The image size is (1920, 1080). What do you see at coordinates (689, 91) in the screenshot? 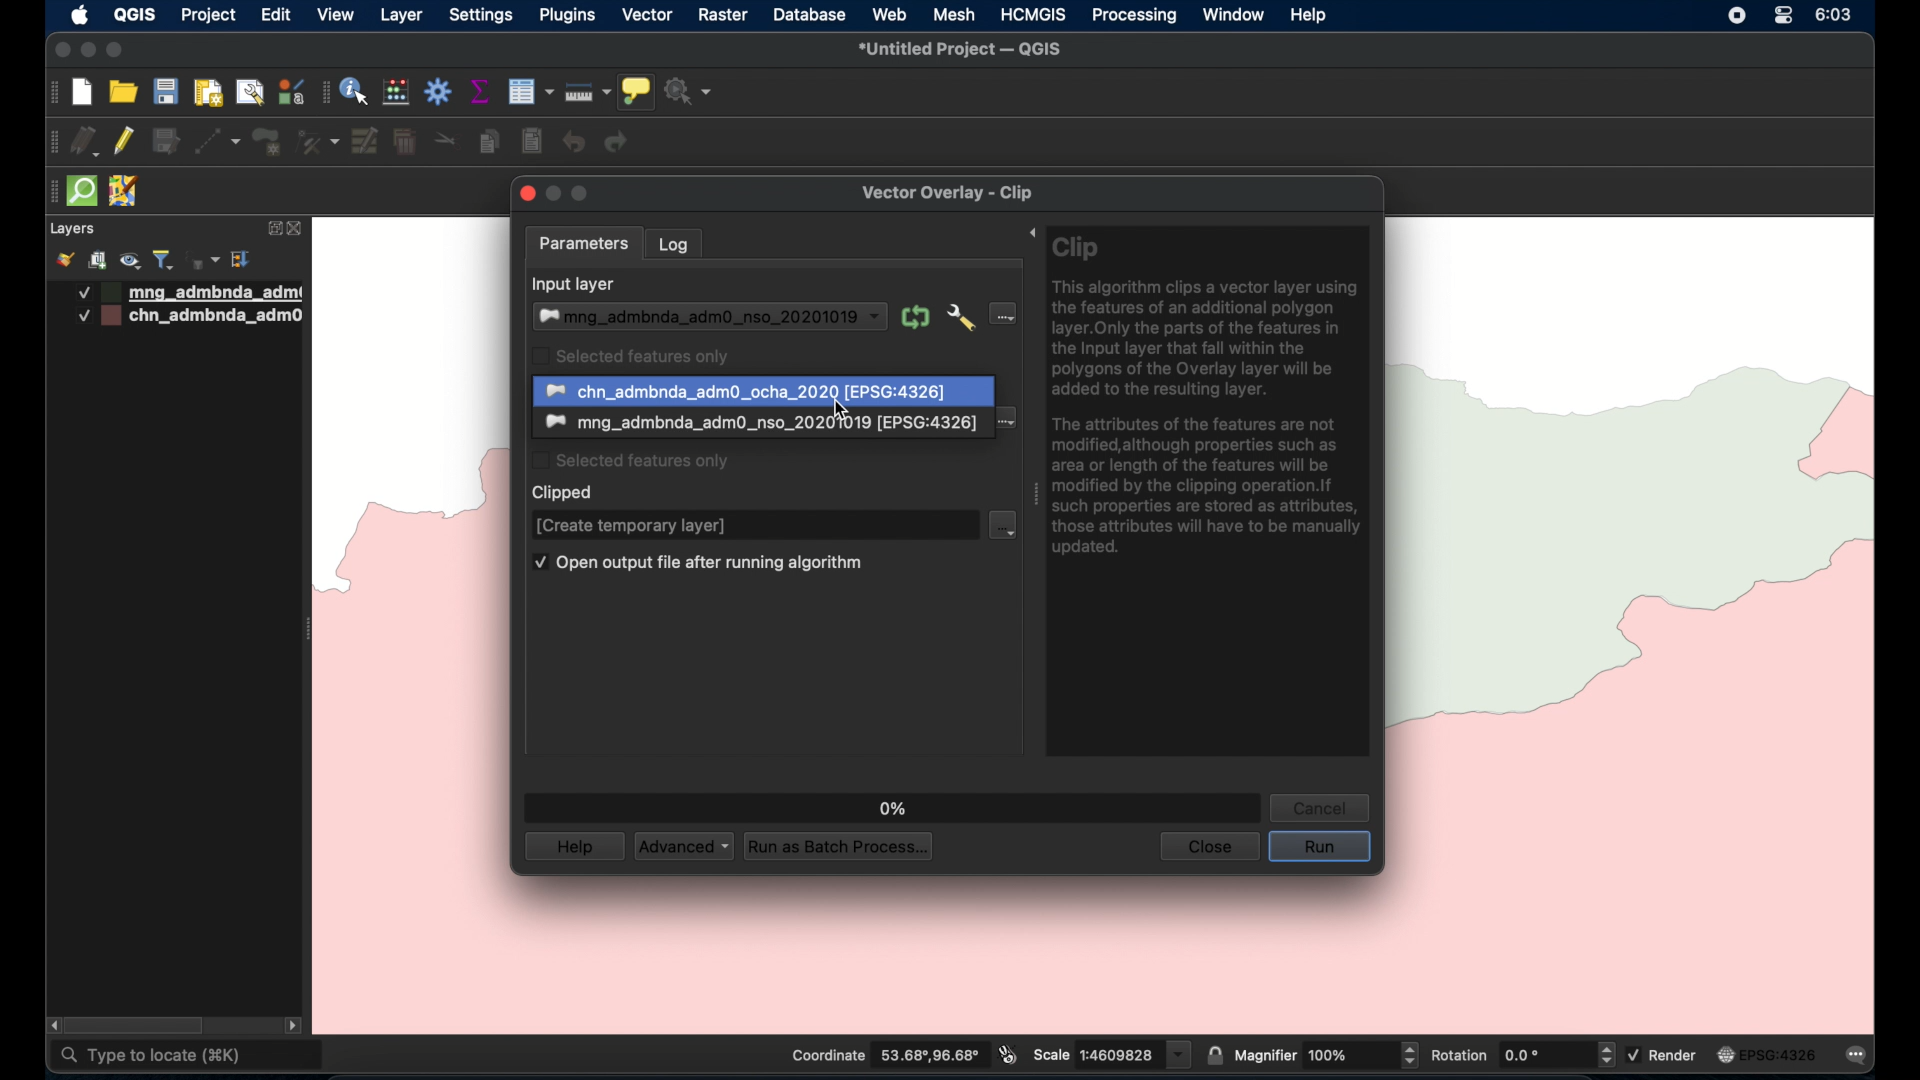
I see `no action selected` at bounding box center [689, 91].